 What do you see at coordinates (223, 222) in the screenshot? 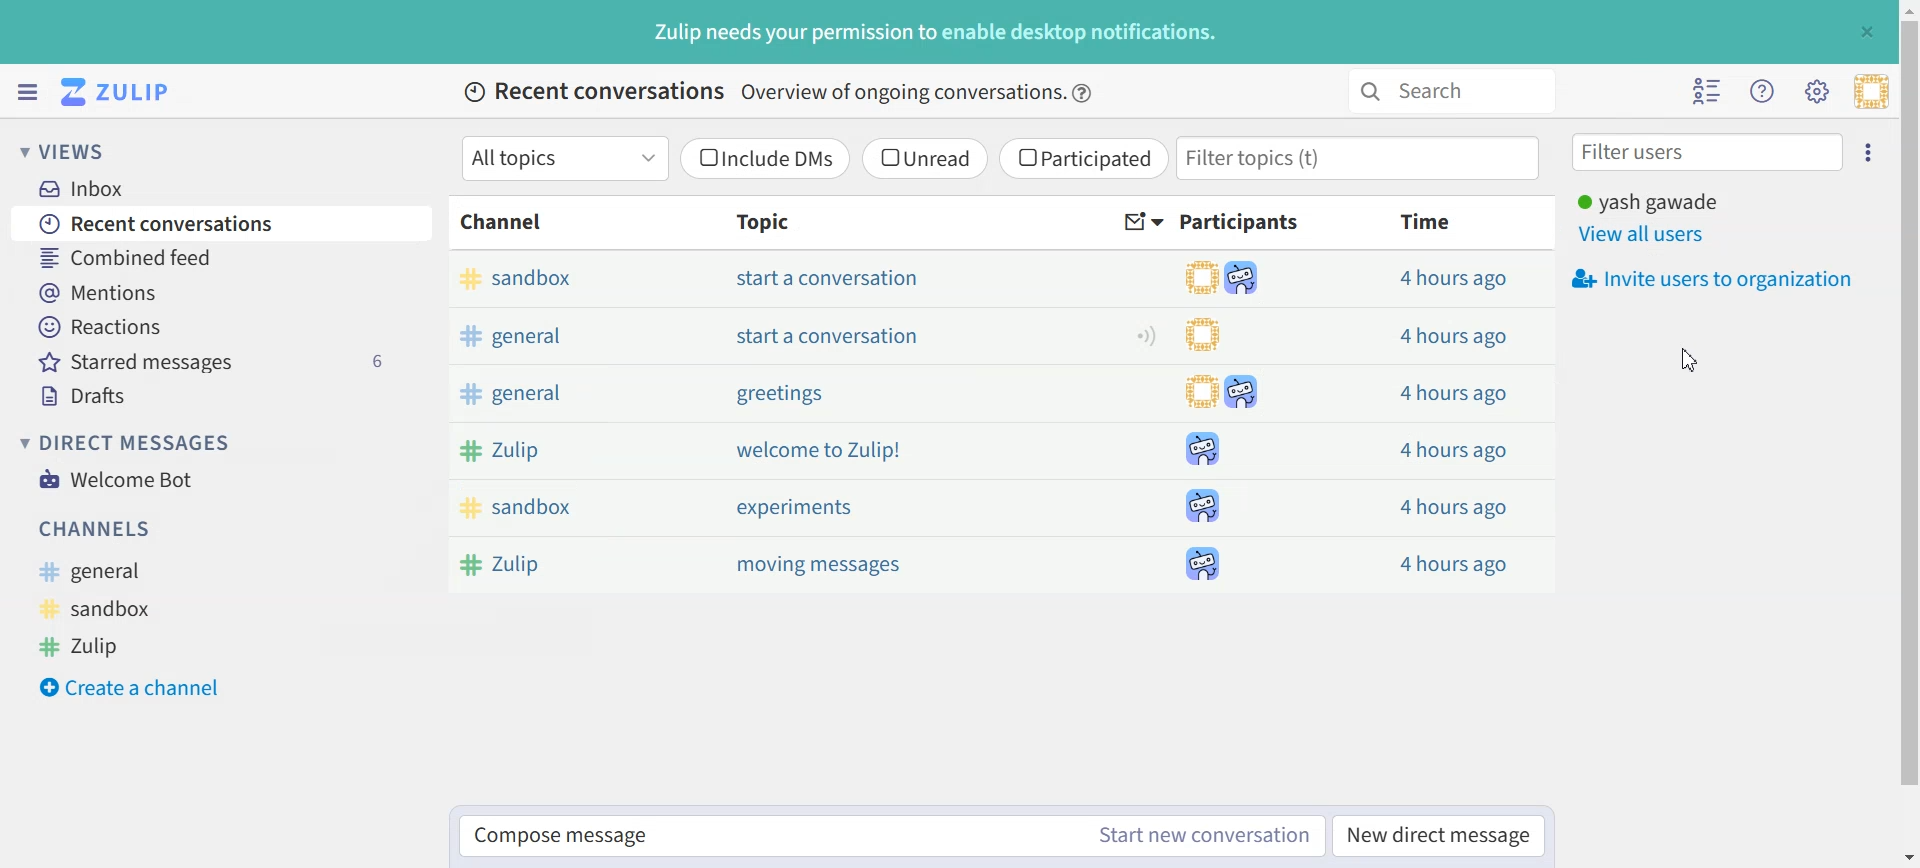
I see `Recent conversation` at bounding box center [223, 222].